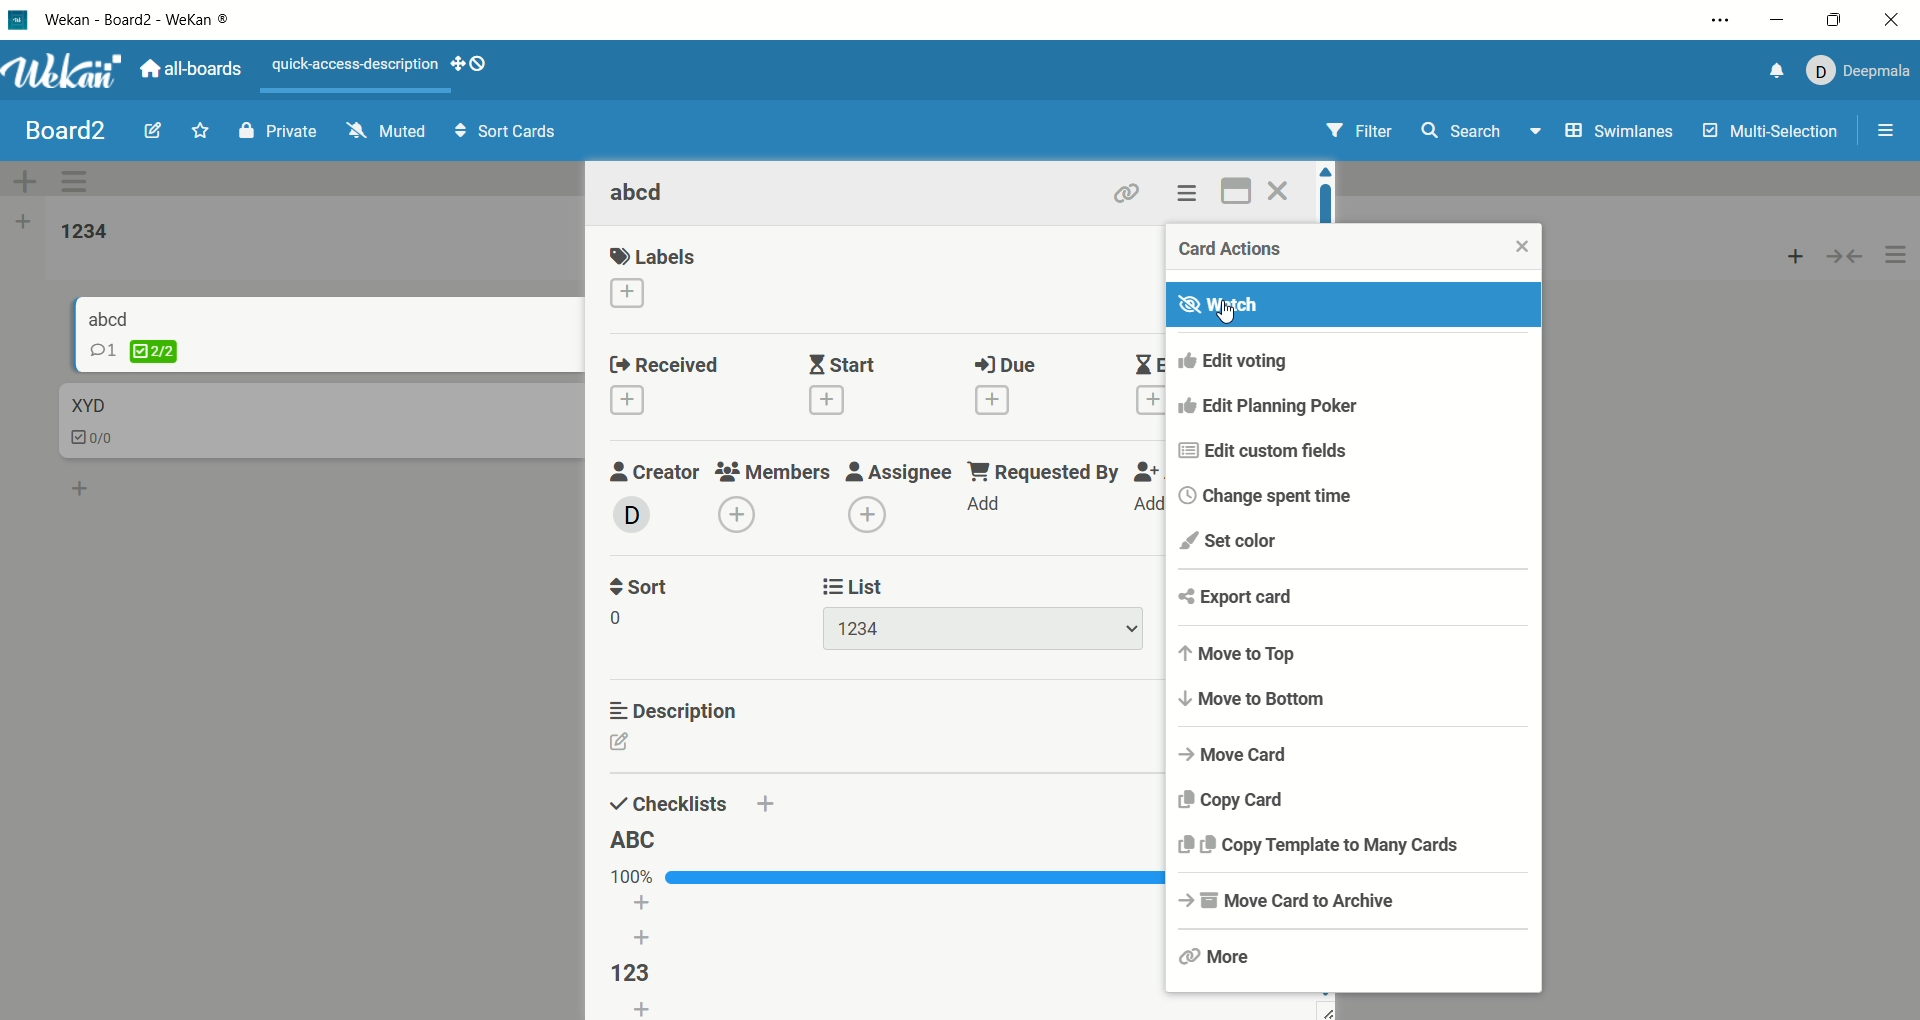 The width and height of the screenshot is (1920, 1020). What do you see at coordinates (161, 19) in the screenshot?
I see `wekan-wekan` at bounding box center [161, 19].